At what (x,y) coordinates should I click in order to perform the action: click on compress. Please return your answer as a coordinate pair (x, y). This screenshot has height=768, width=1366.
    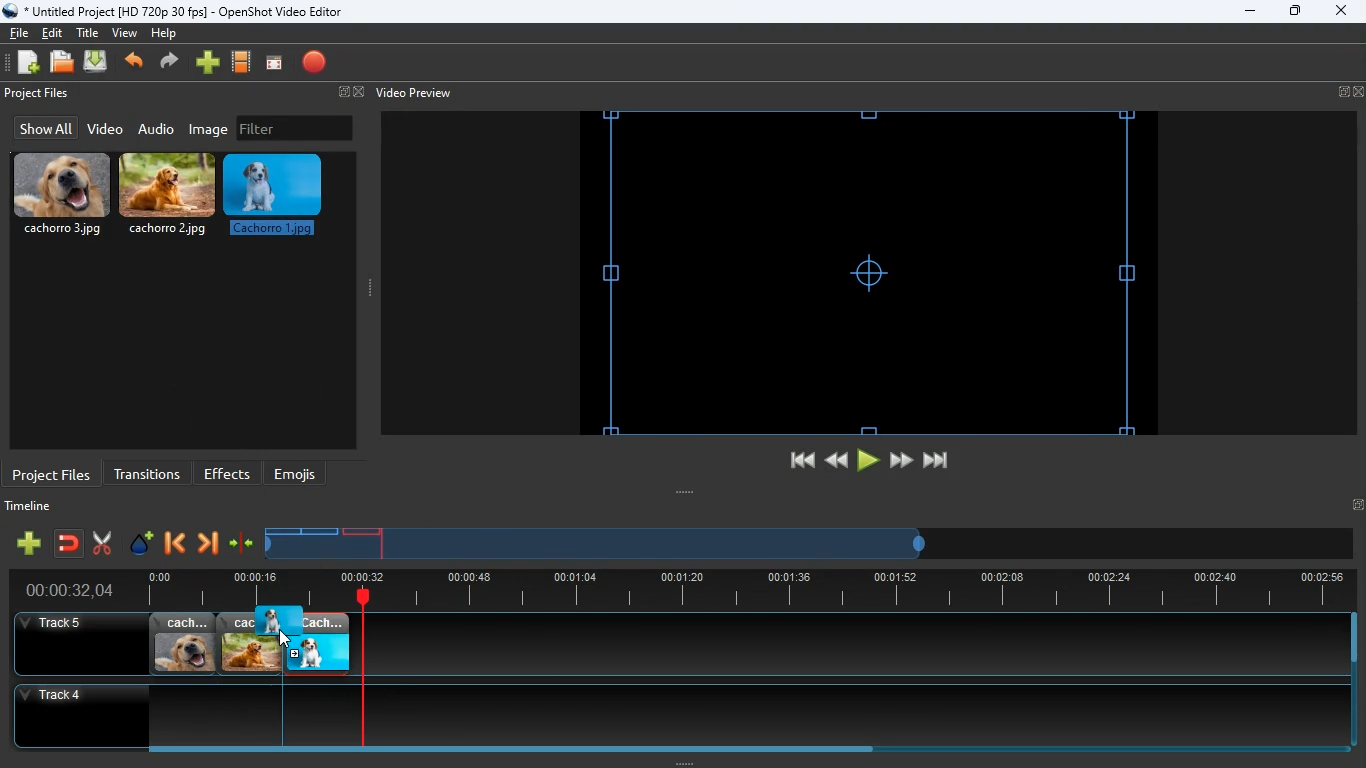
    Looking at the image, I should click on (242, 544).